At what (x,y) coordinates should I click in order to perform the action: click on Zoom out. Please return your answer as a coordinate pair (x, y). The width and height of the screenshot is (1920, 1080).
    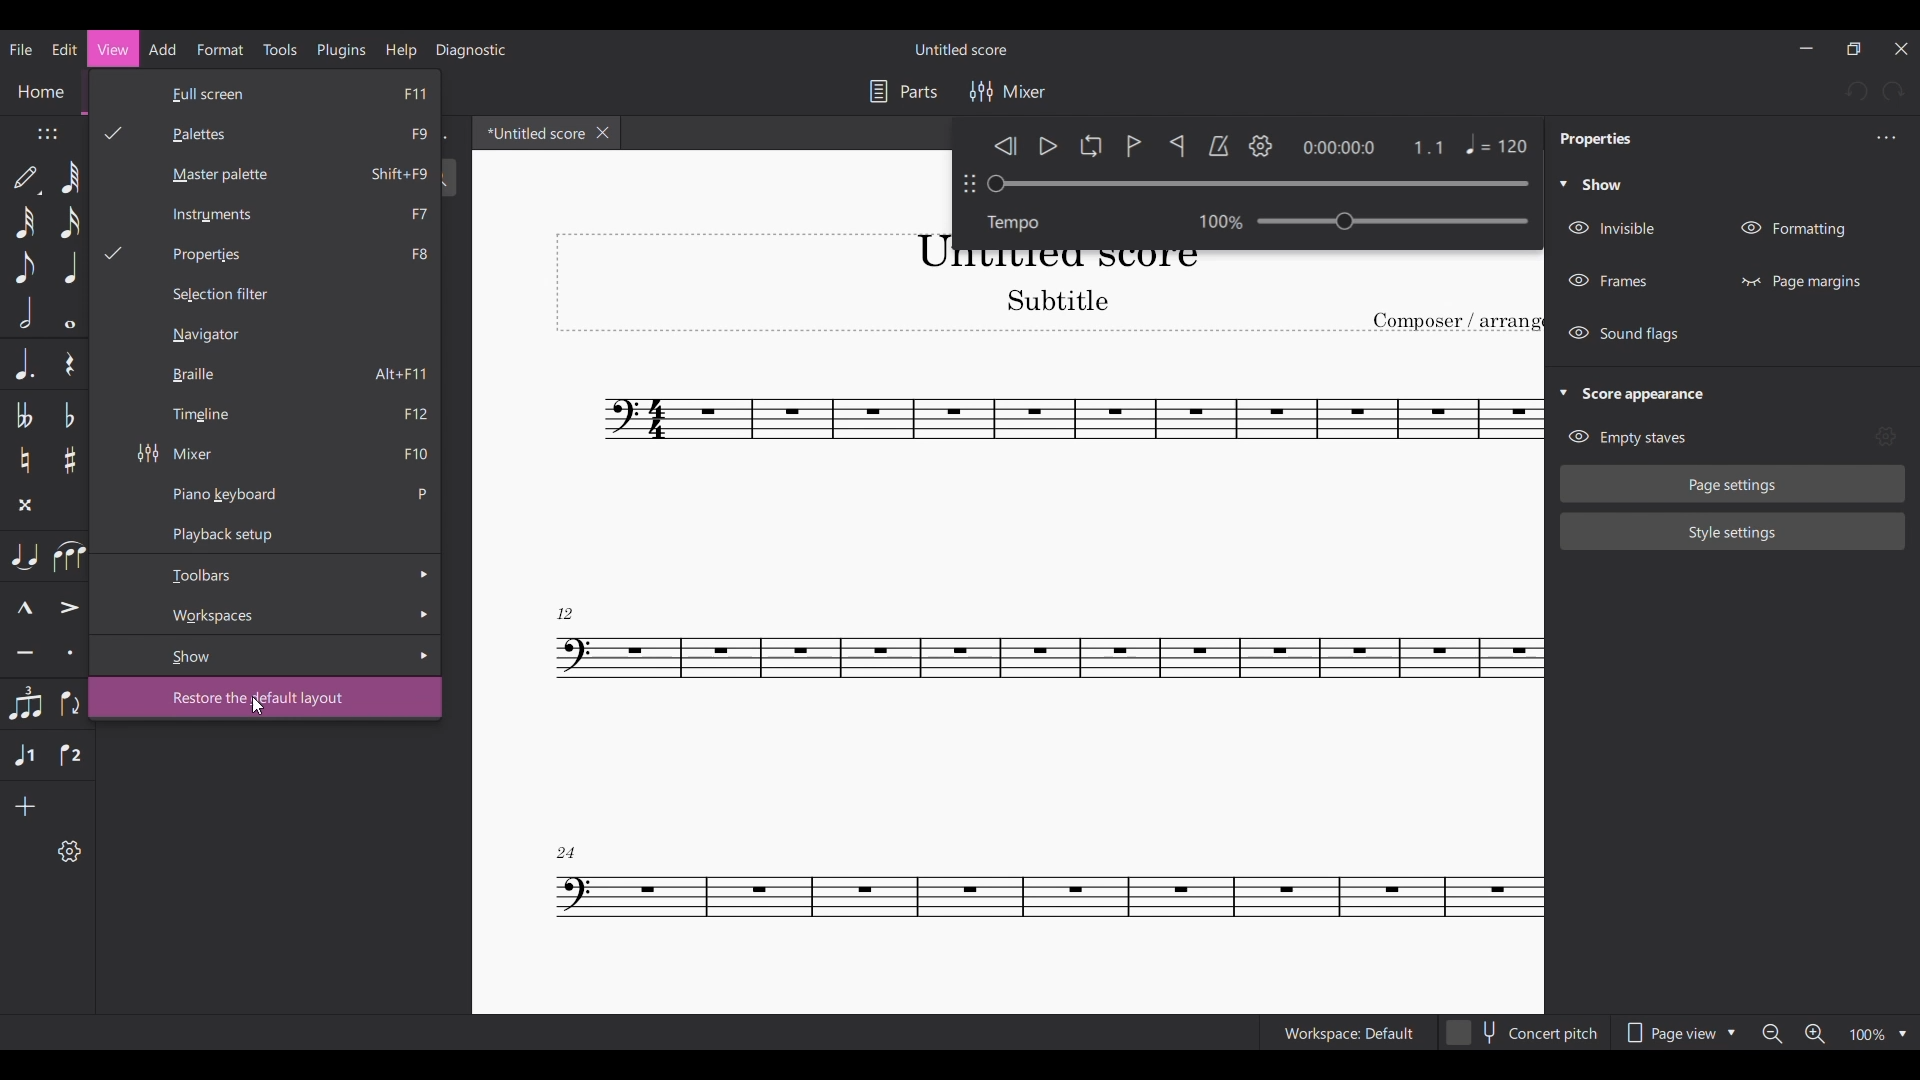
    Looking at the image, I should click on (1772, 1033).